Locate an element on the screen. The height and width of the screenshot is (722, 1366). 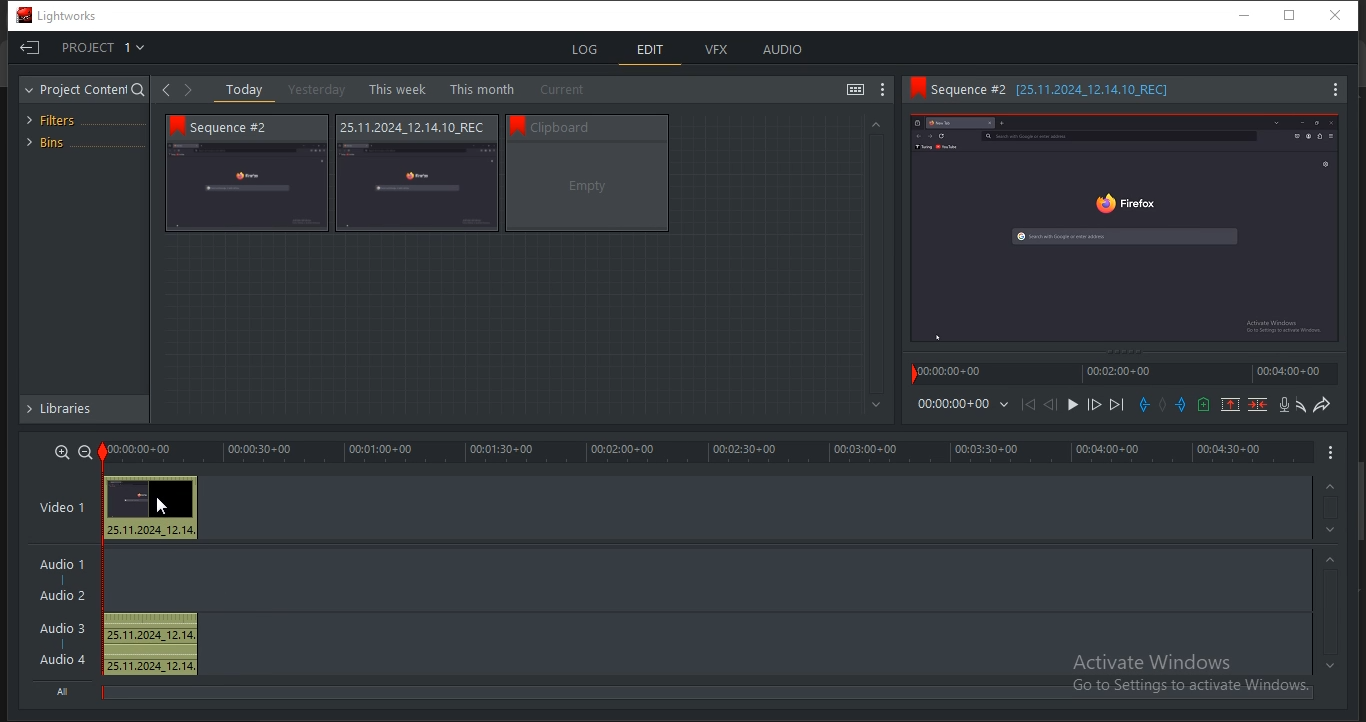
zoom out is located at coordinates (85, 451).